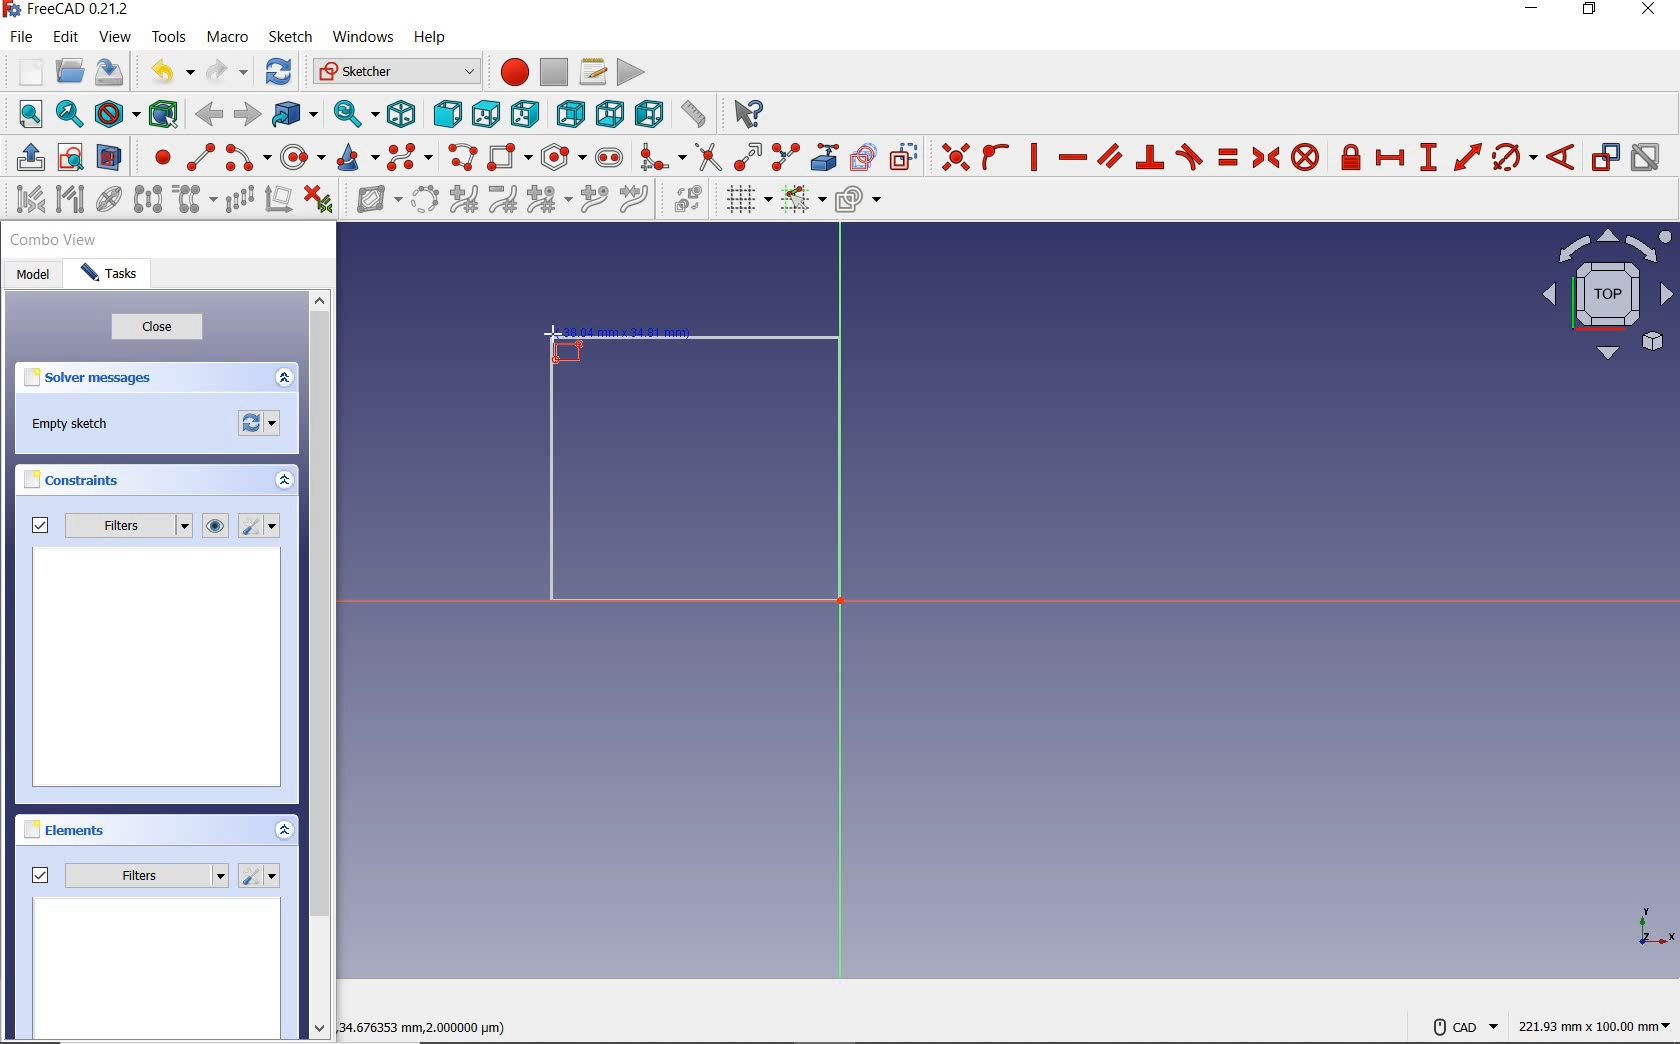 The image size is (1680, 1044). I want to click on remove axes alignment, so click(278, 201).